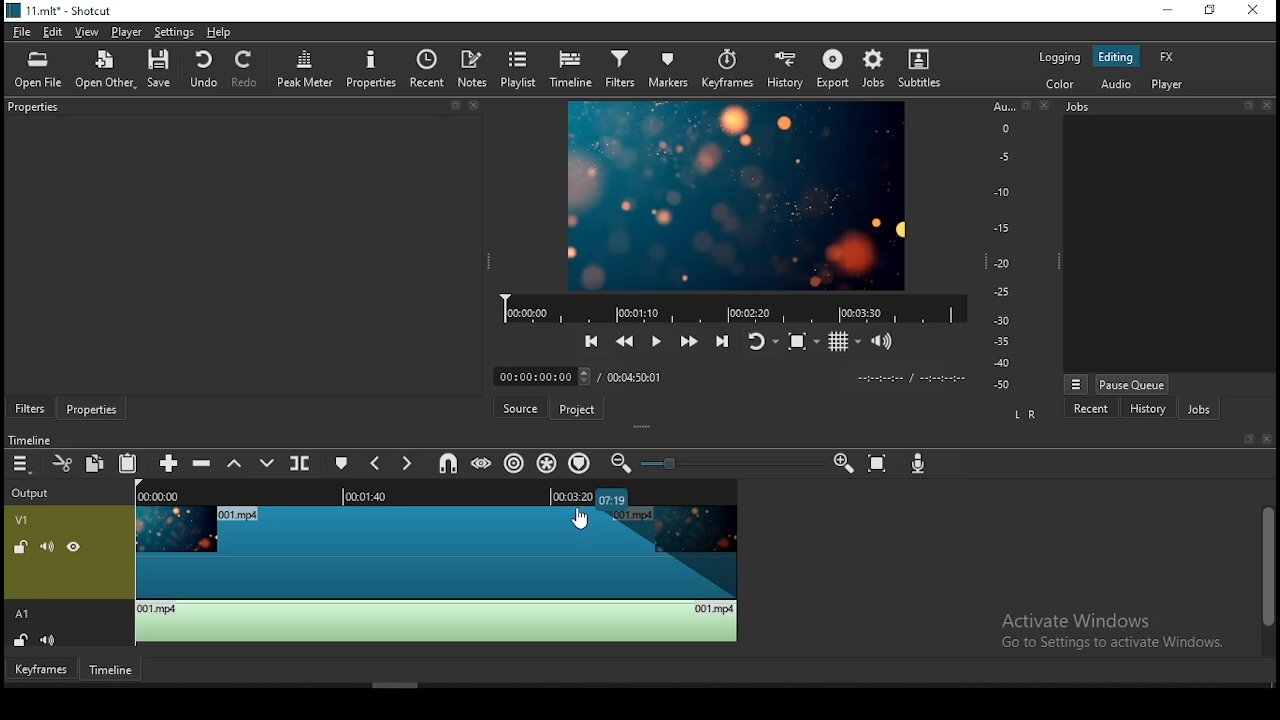  Describe the element at coordinates (621, 65) in the screenshot. I see `filters` at that location.